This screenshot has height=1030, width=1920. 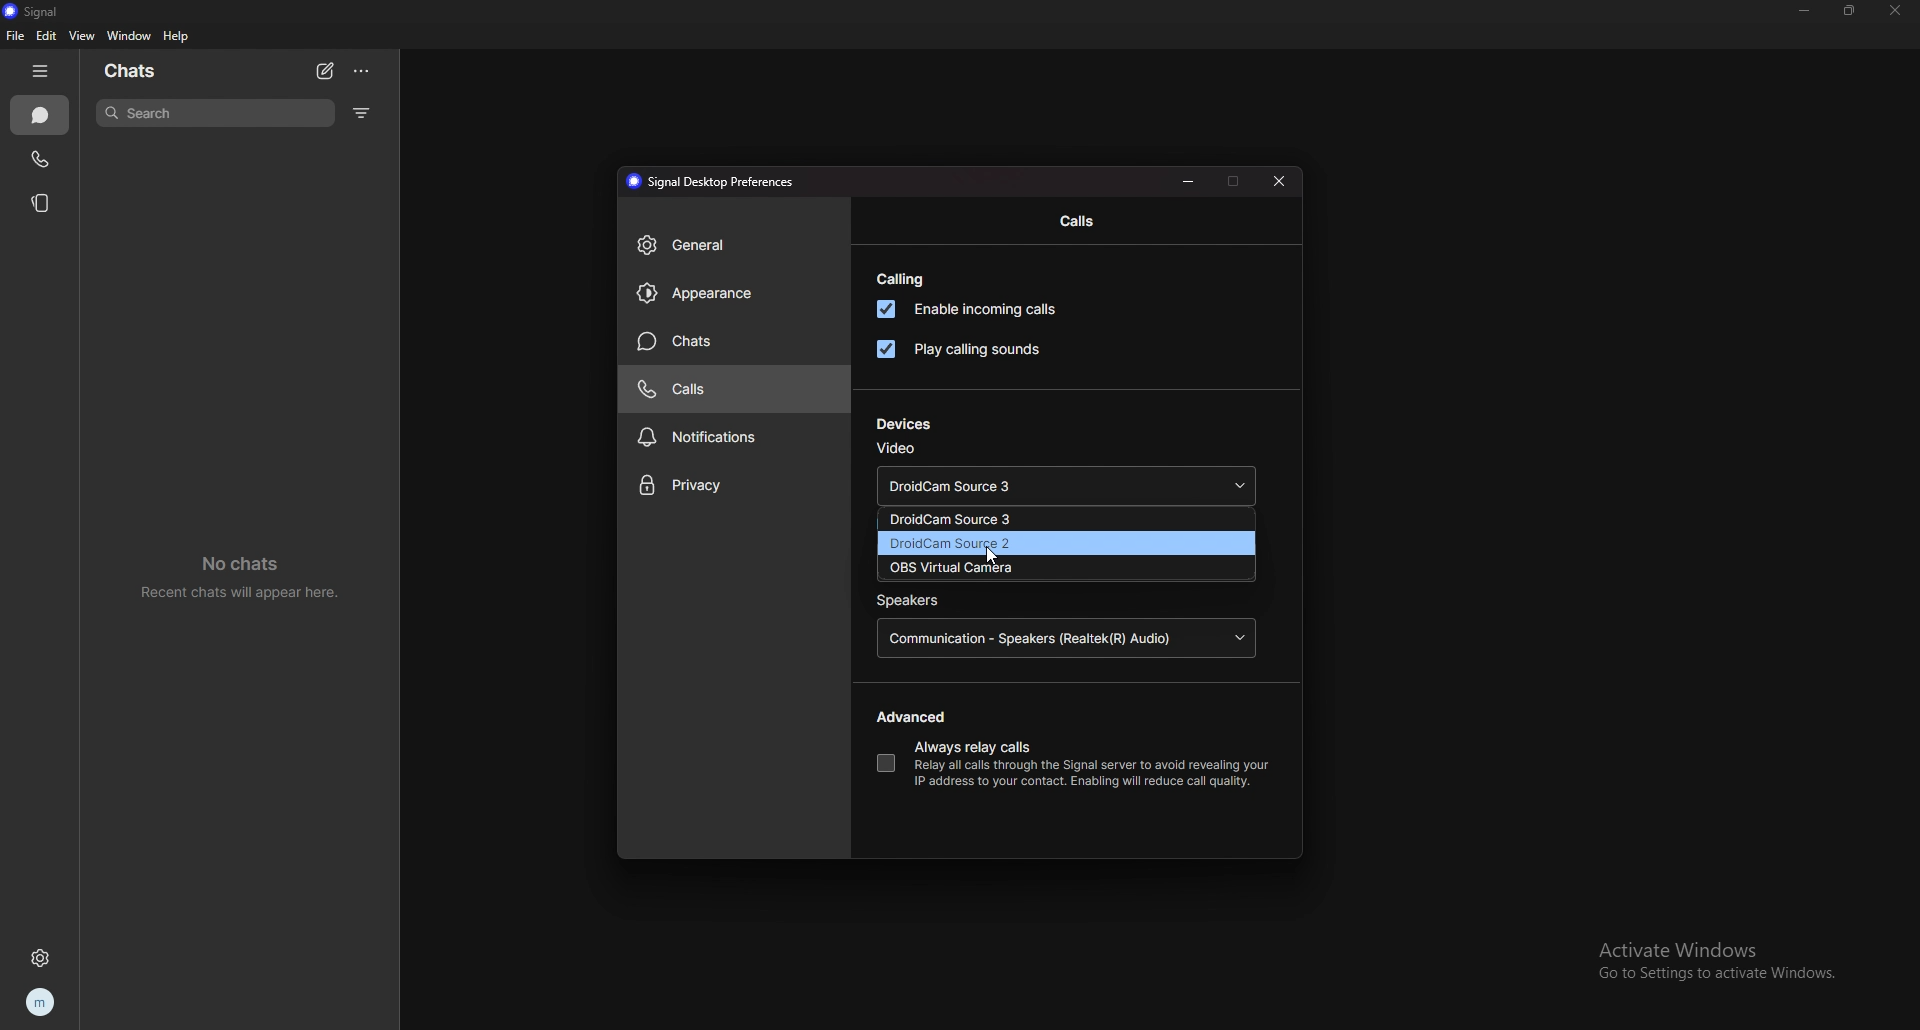 What do you see at coordinates (1234, 180) in the screenshot?
I see `maximize` at bounding box center [1234, 180].